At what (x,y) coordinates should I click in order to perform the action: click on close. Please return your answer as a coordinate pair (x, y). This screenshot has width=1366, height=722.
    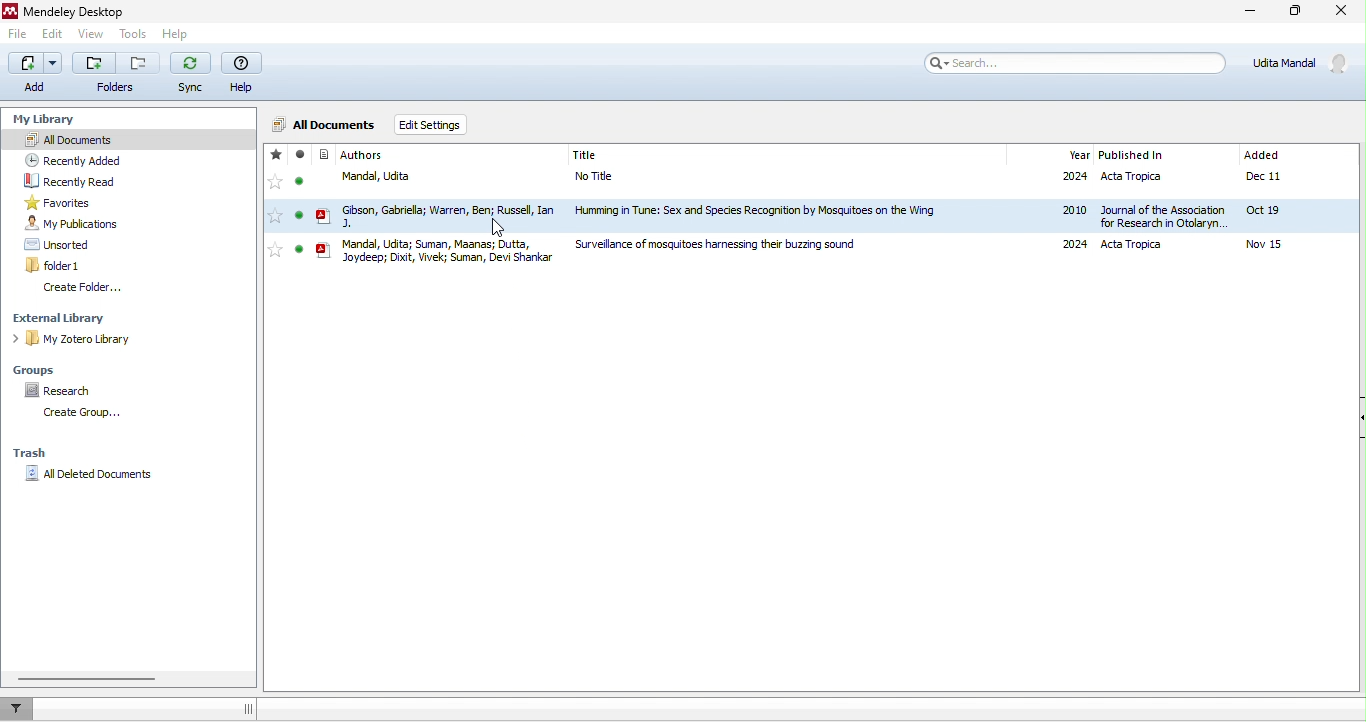
    Looking at the image, I should click on (1343, 12).